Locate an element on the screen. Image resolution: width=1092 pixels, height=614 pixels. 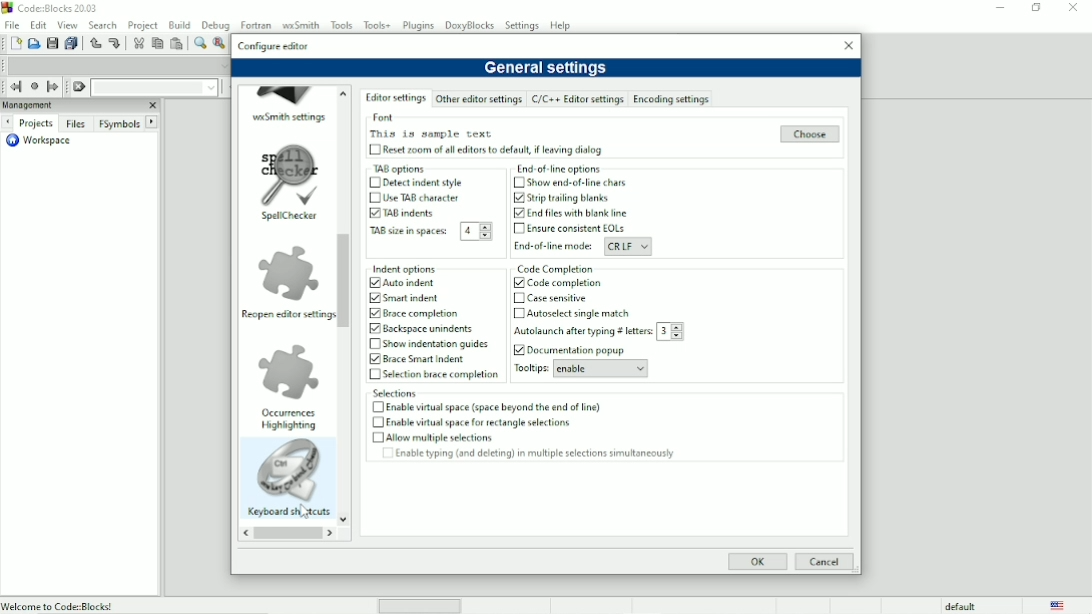
Drop down is located at coordinates (677, 331).